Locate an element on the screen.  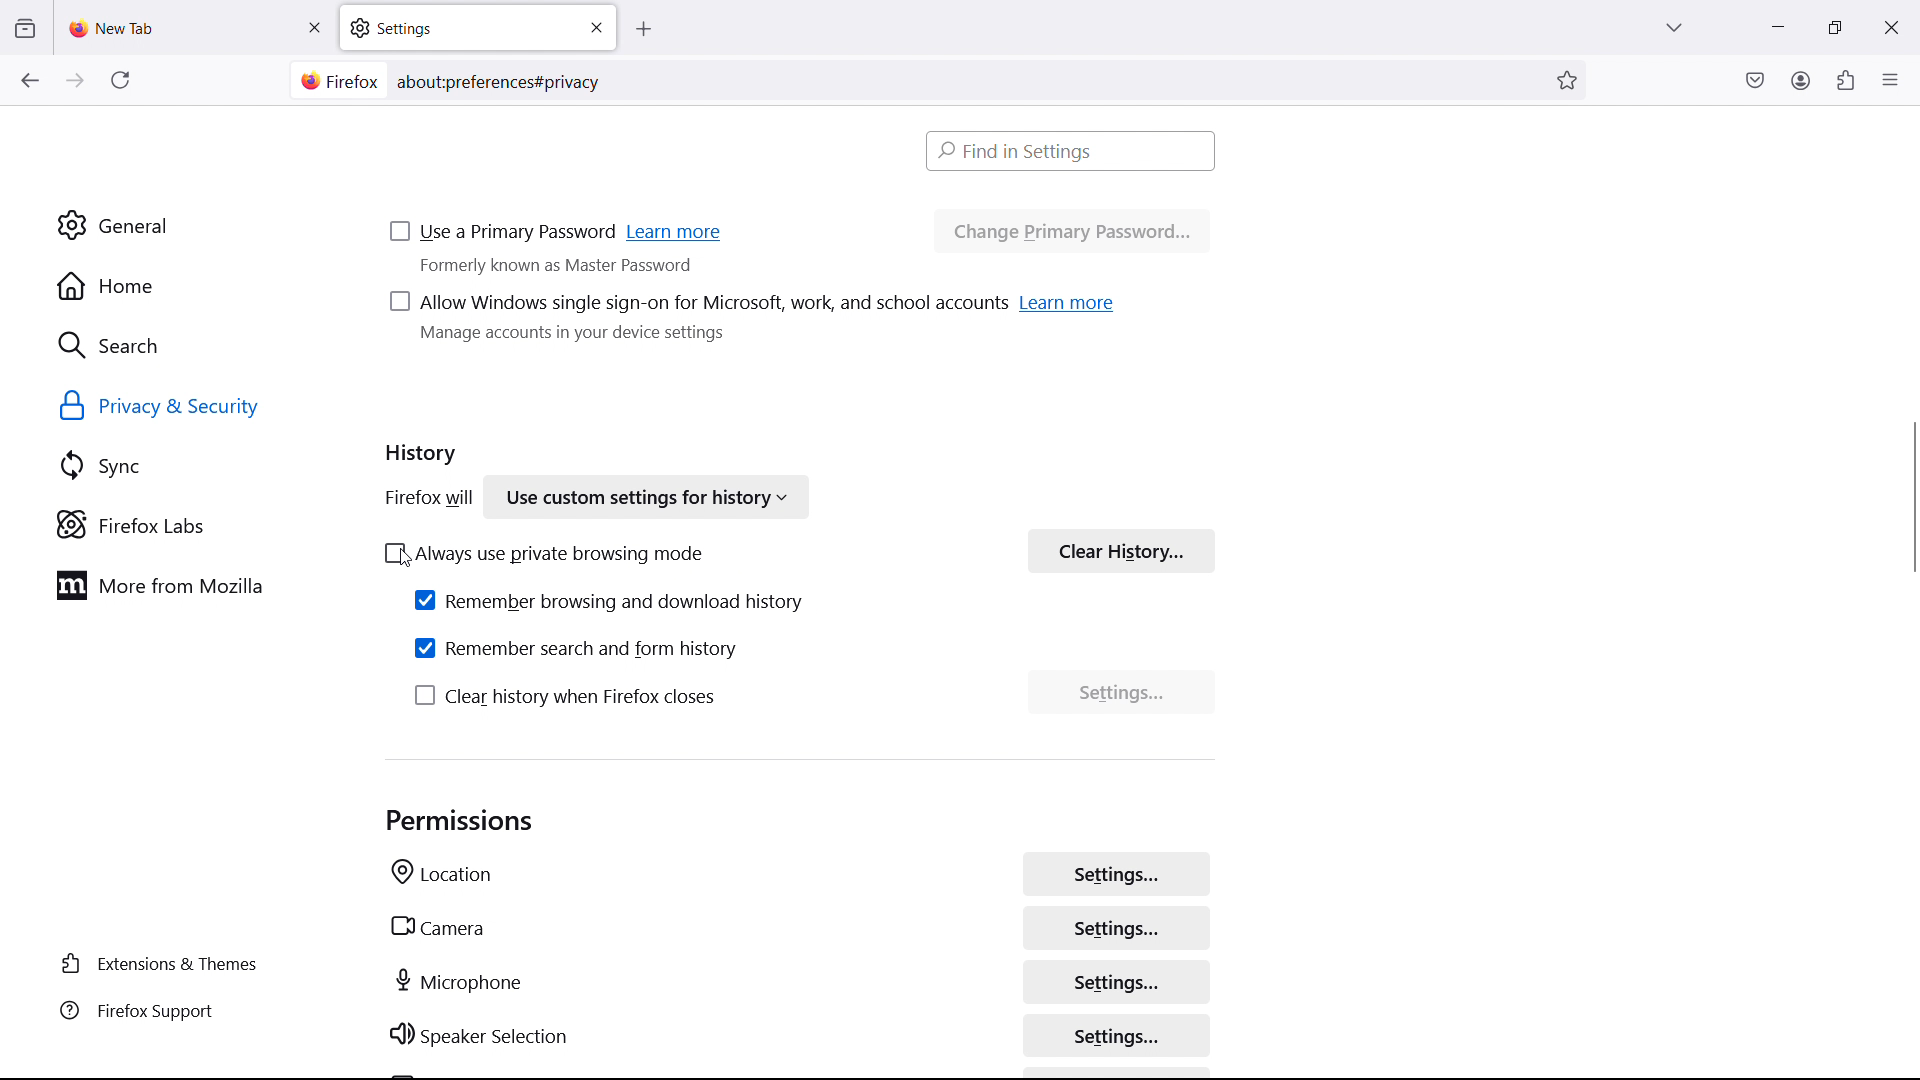
search is located at coordinates (192, 344).